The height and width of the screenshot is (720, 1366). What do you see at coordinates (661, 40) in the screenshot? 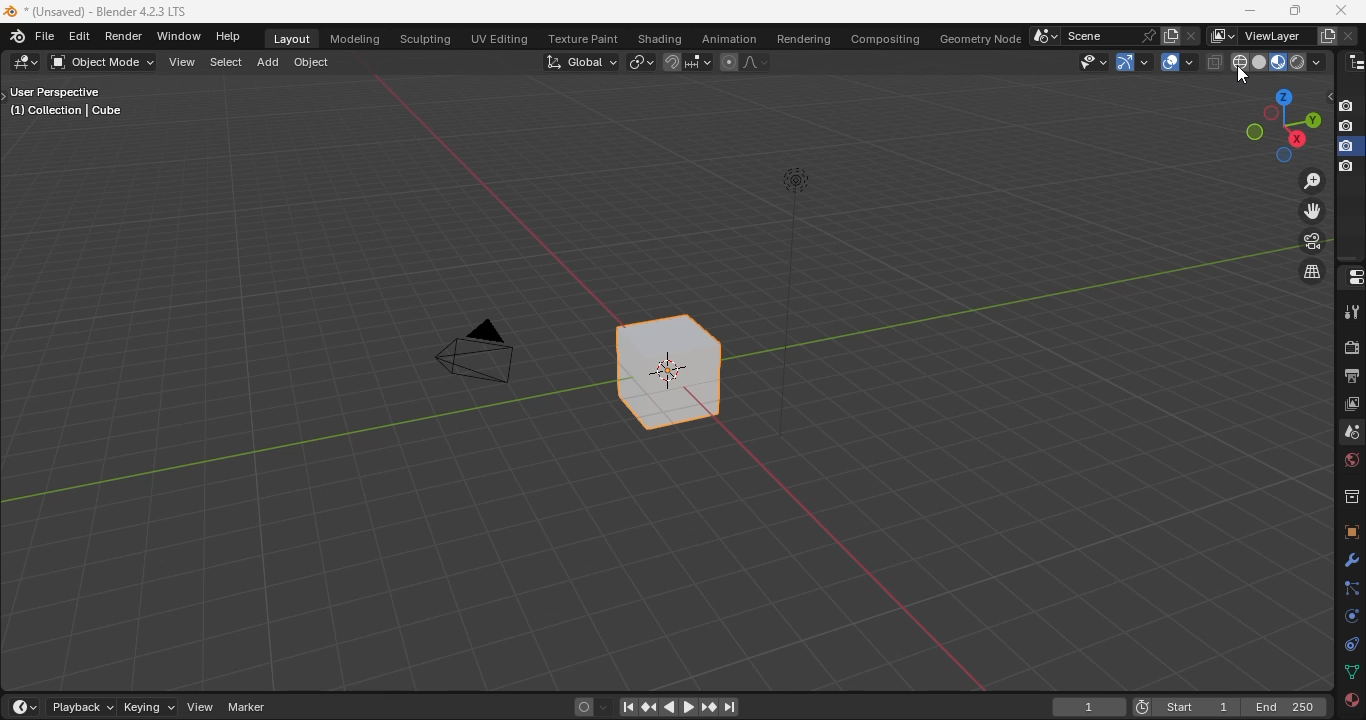
I see `shading` at bounding box center [661, 40].